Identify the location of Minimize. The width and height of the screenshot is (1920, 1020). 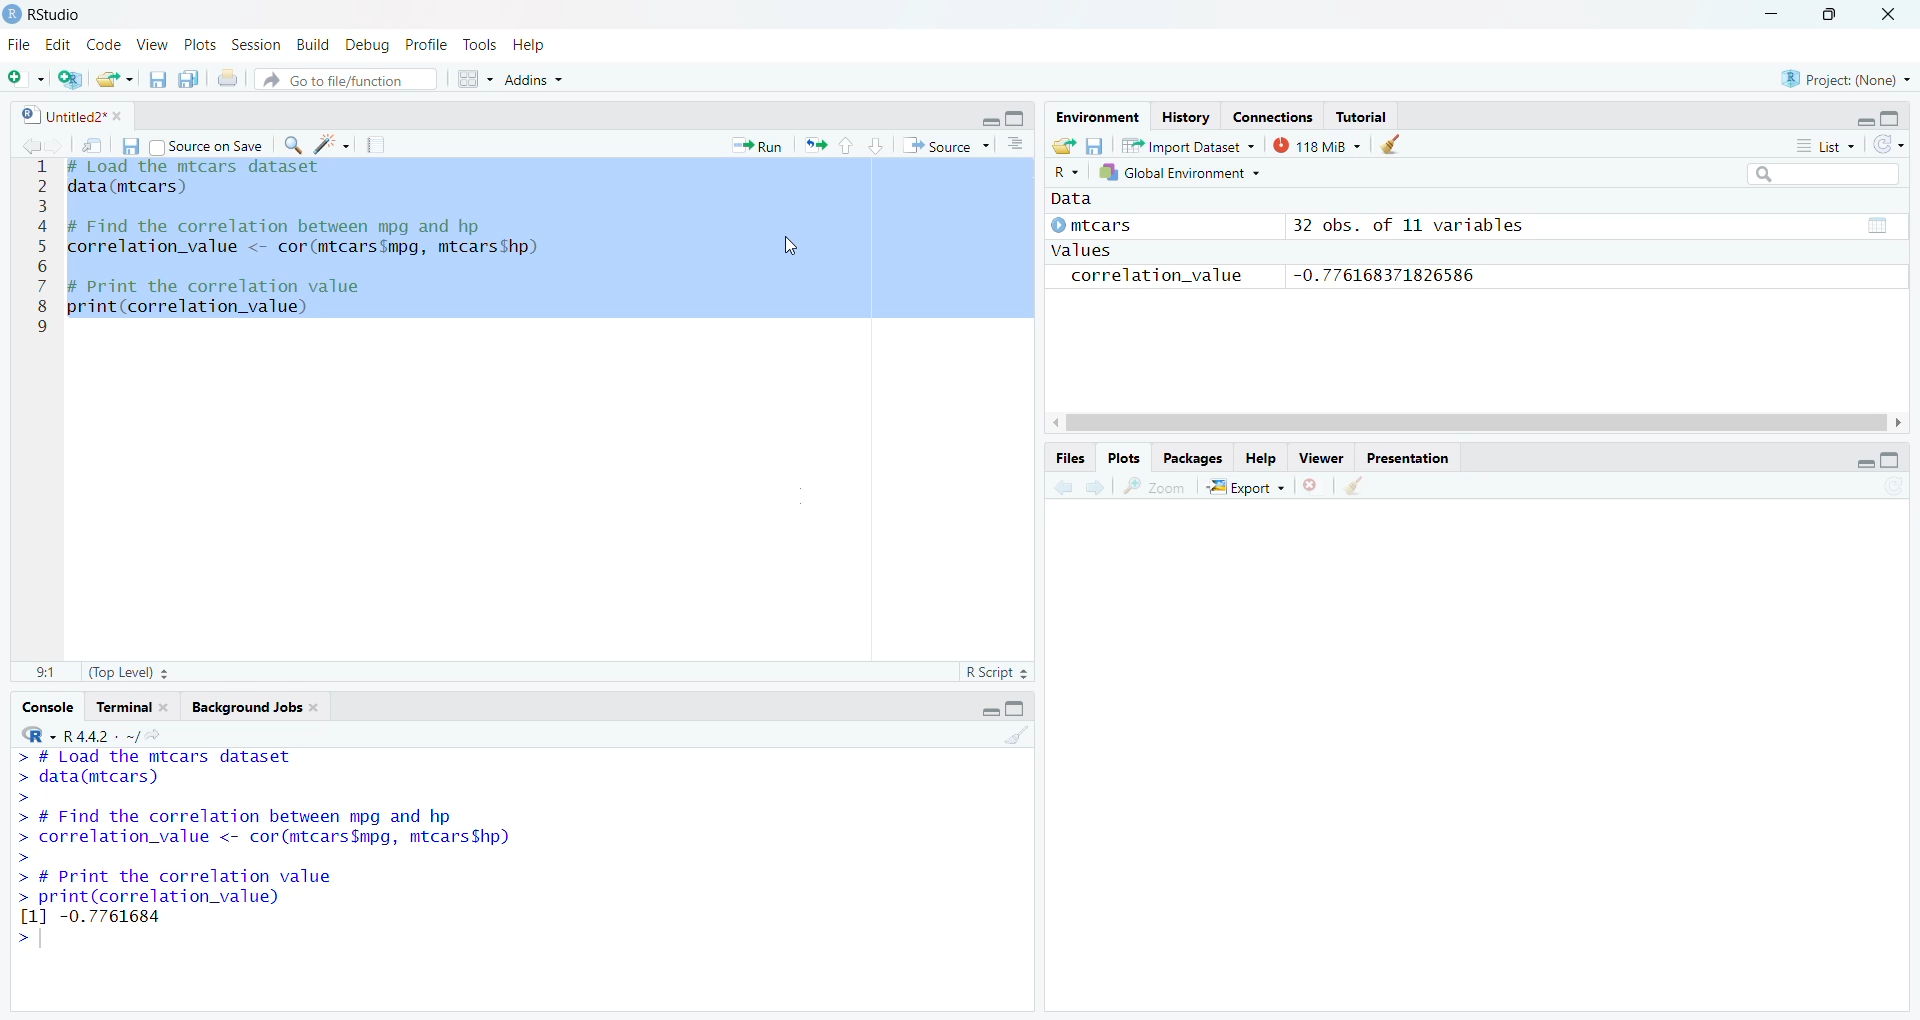
(986, 710).